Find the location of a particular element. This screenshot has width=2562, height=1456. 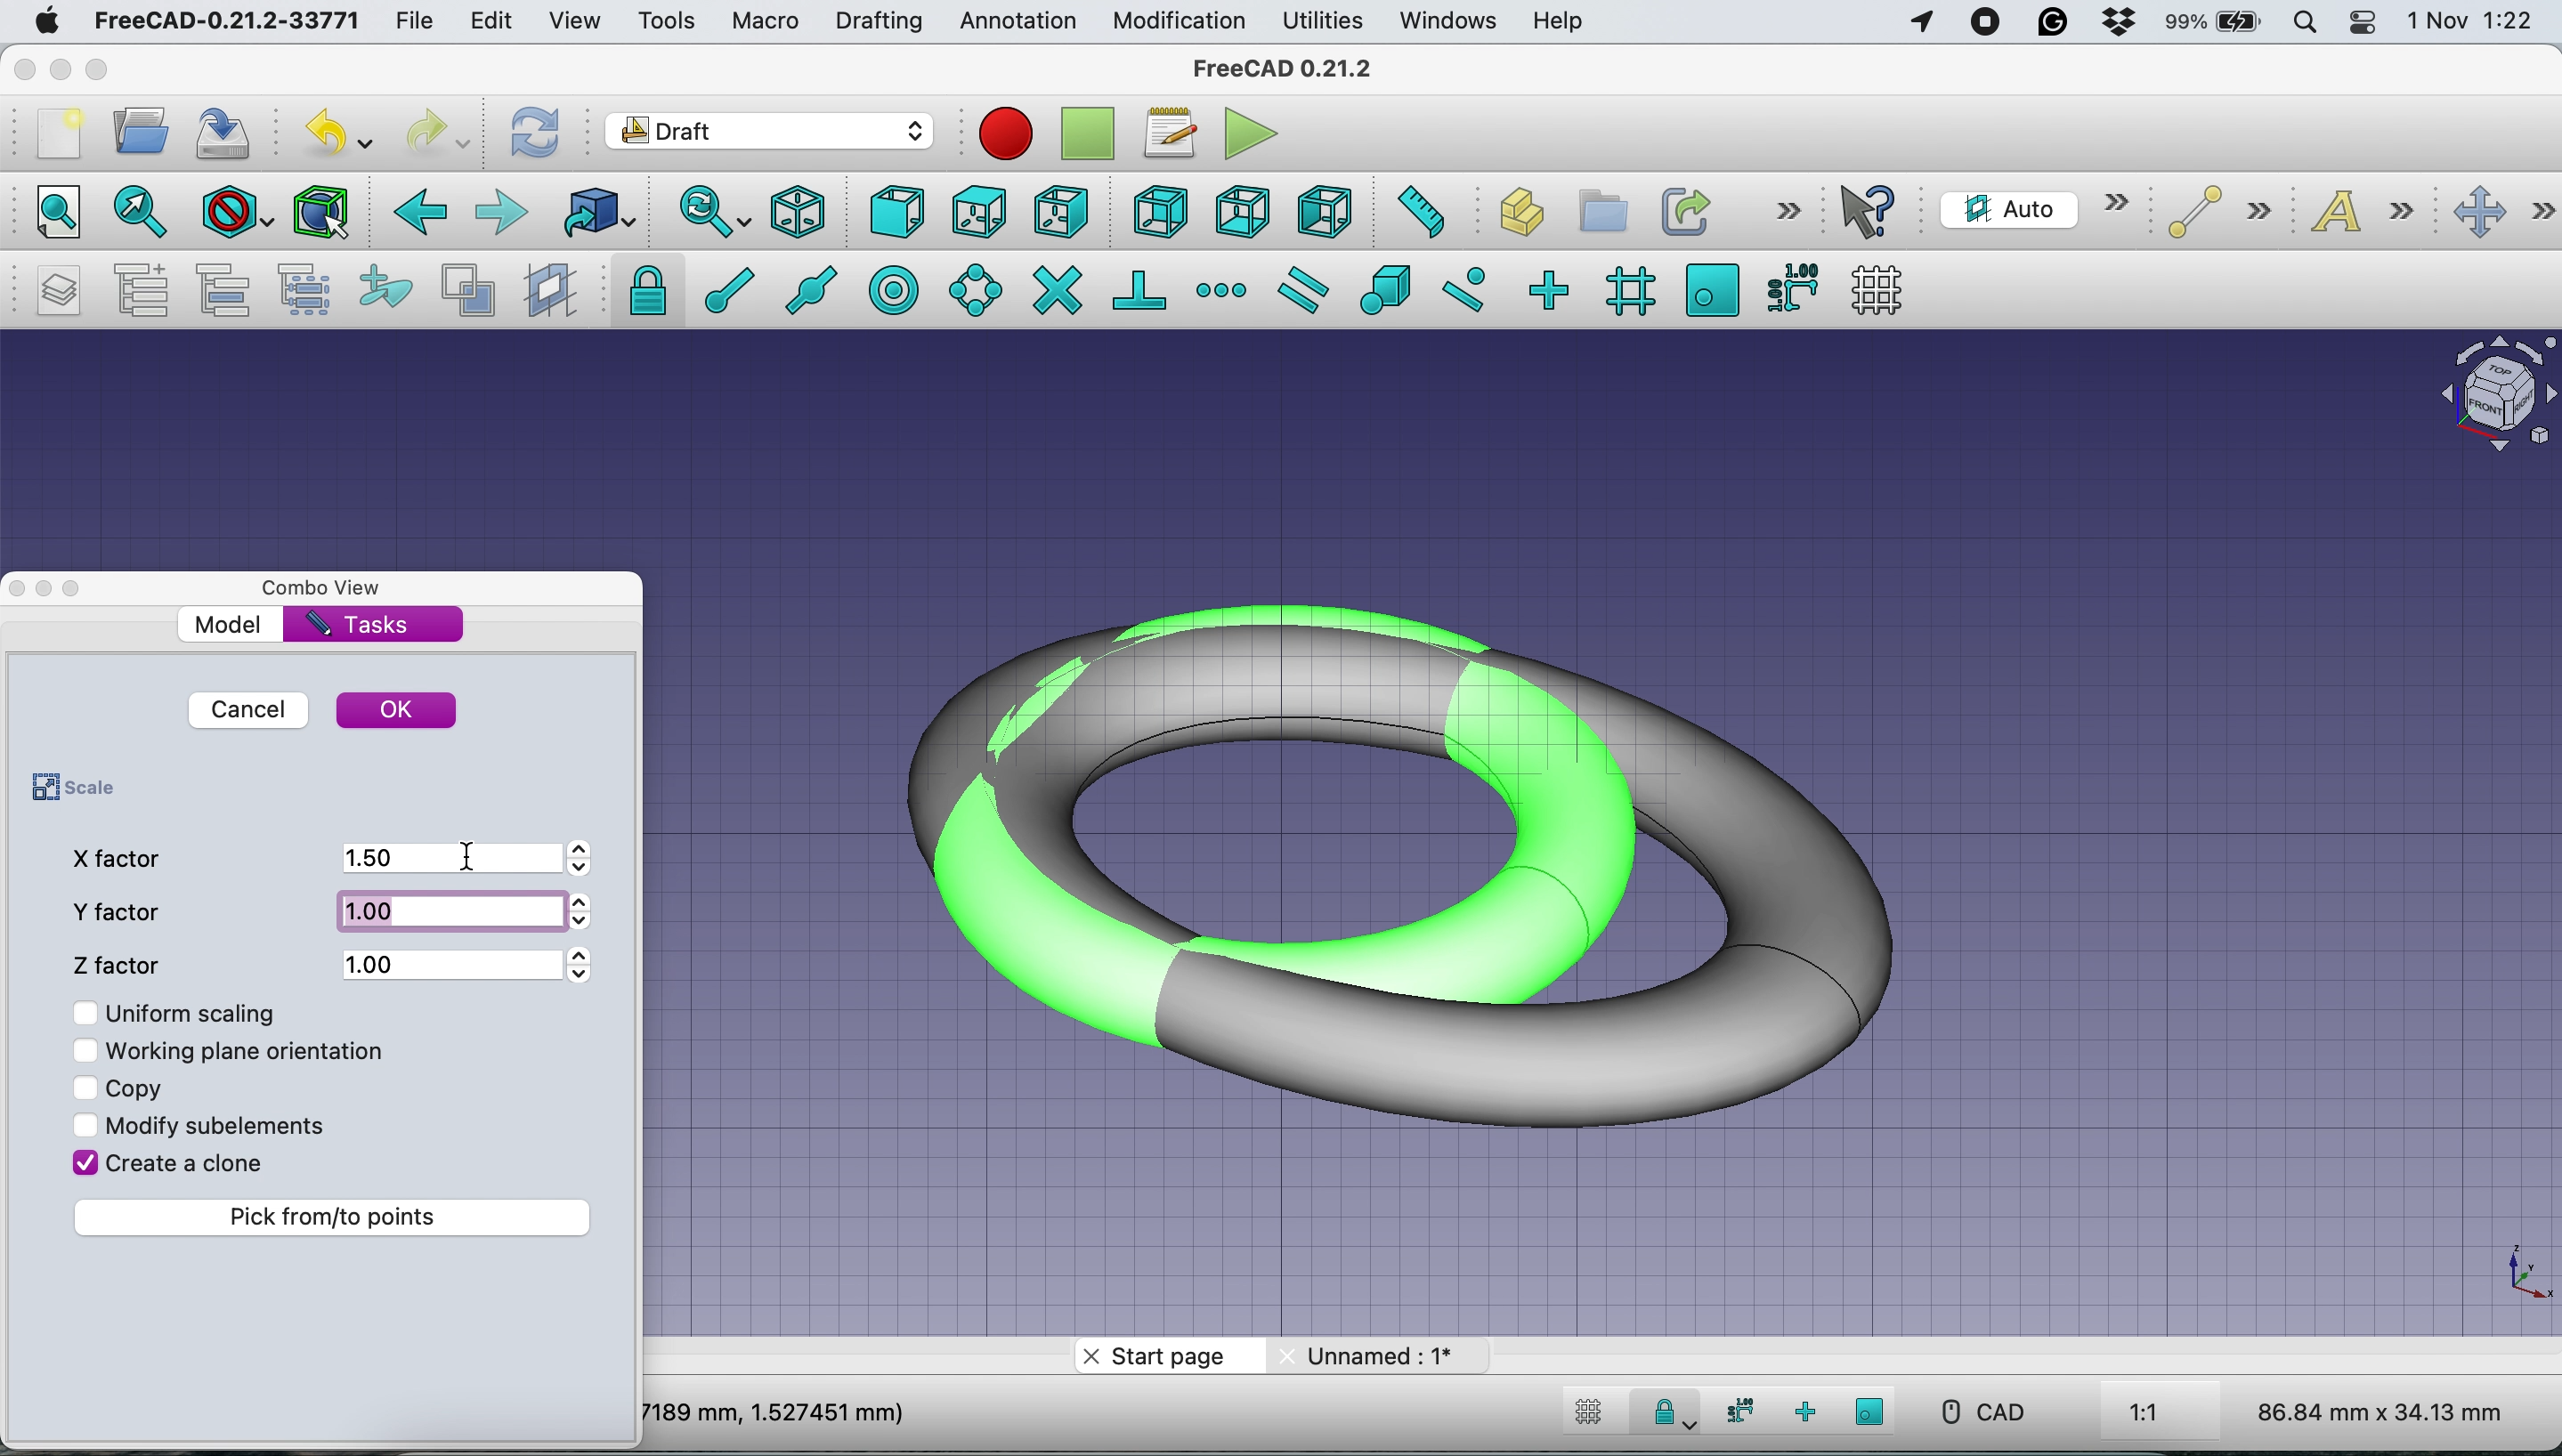

x factor is located at coordinates (121, 857).